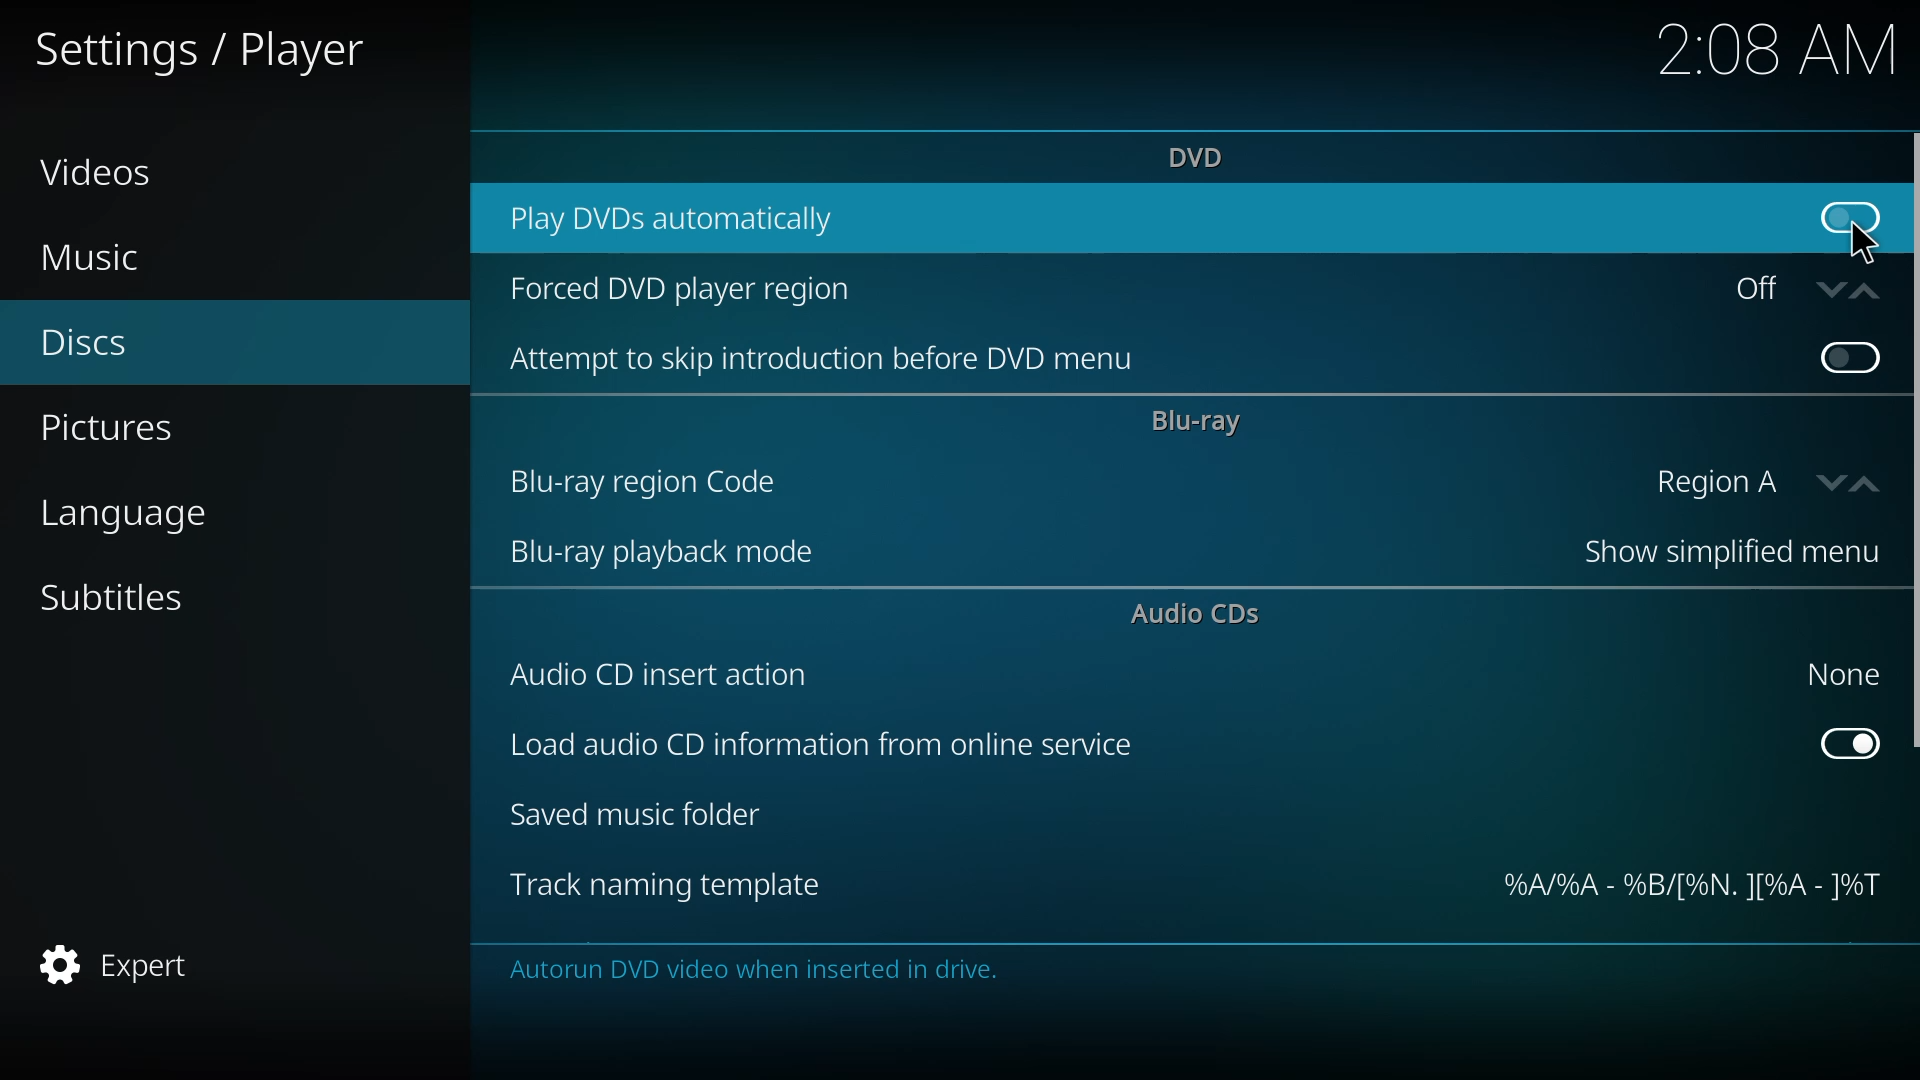 The width and height of the screenshot is (1920, 1080). Describe the element at coordinates (115, 430) in the screenshot. I see `pictures` at that location.